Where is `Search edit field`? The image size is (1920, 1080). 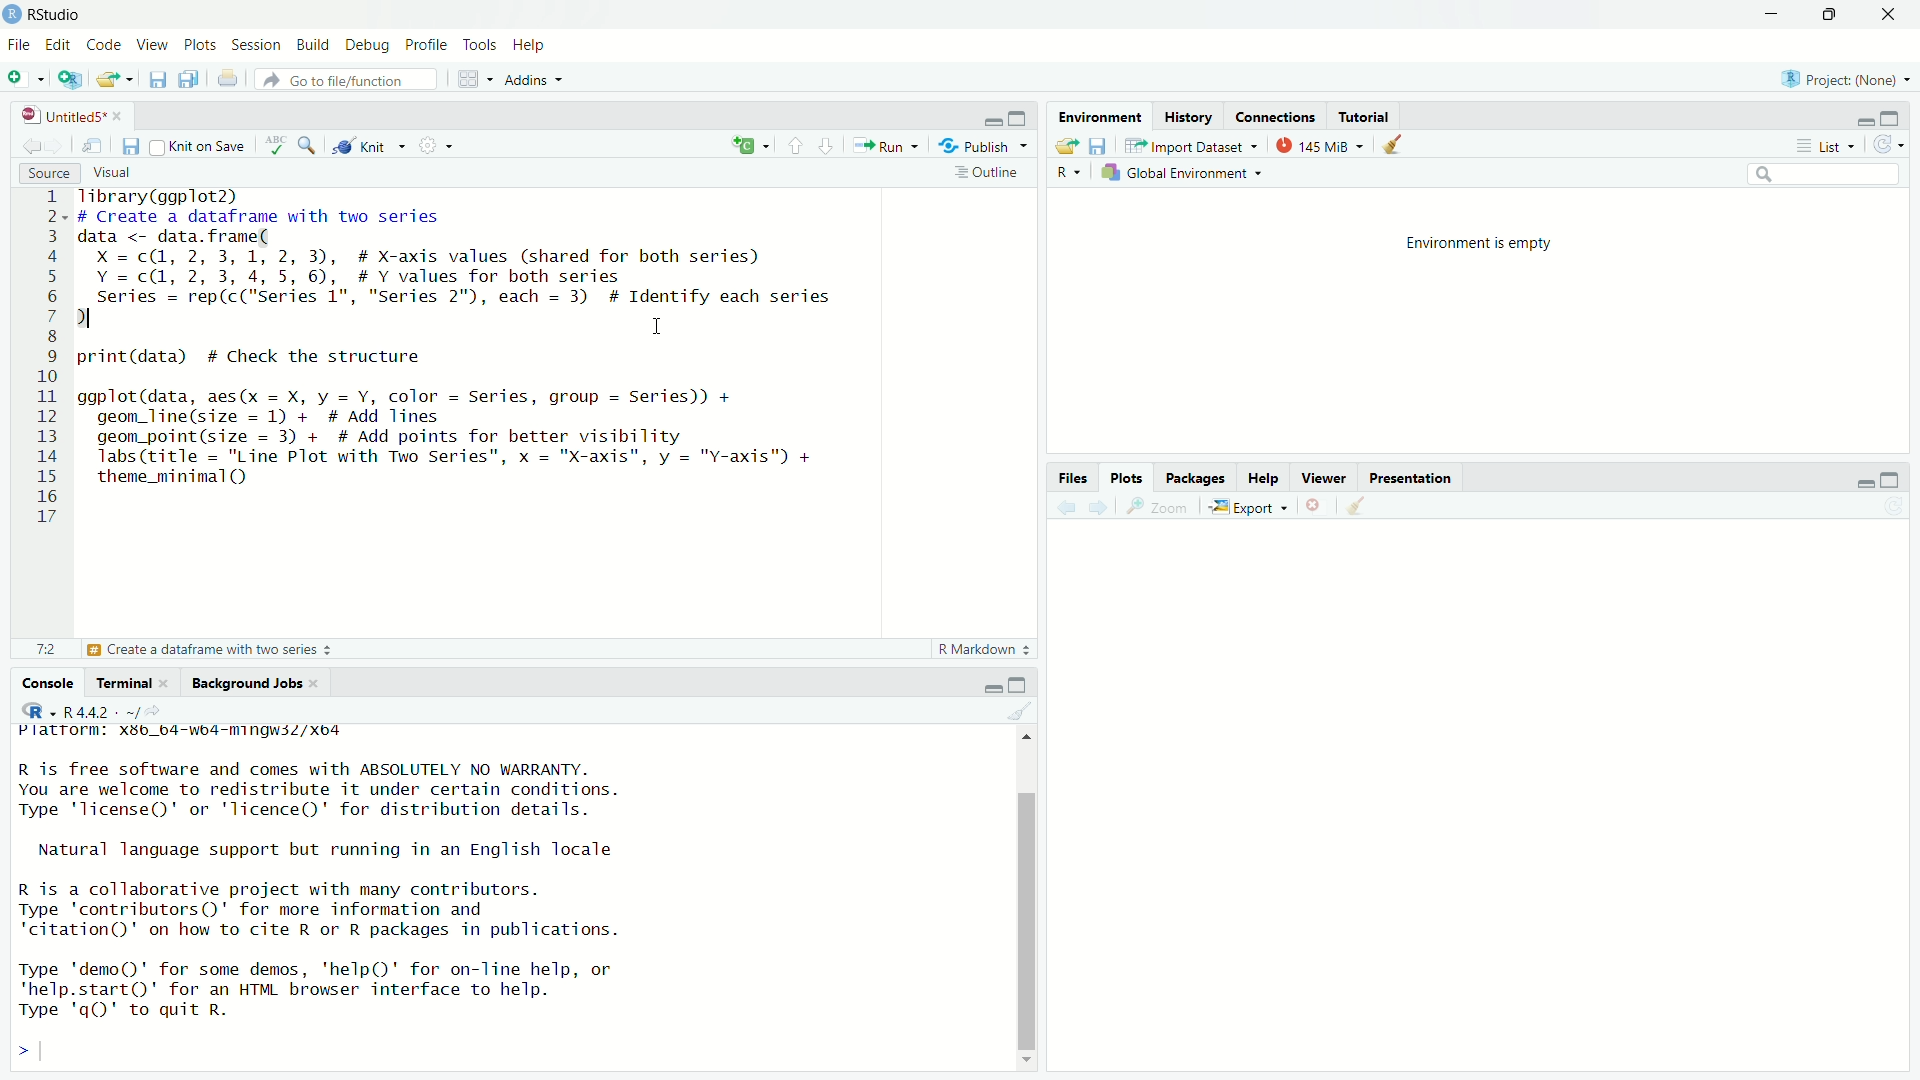 Search edit field is located at coordinates (1828, 175).